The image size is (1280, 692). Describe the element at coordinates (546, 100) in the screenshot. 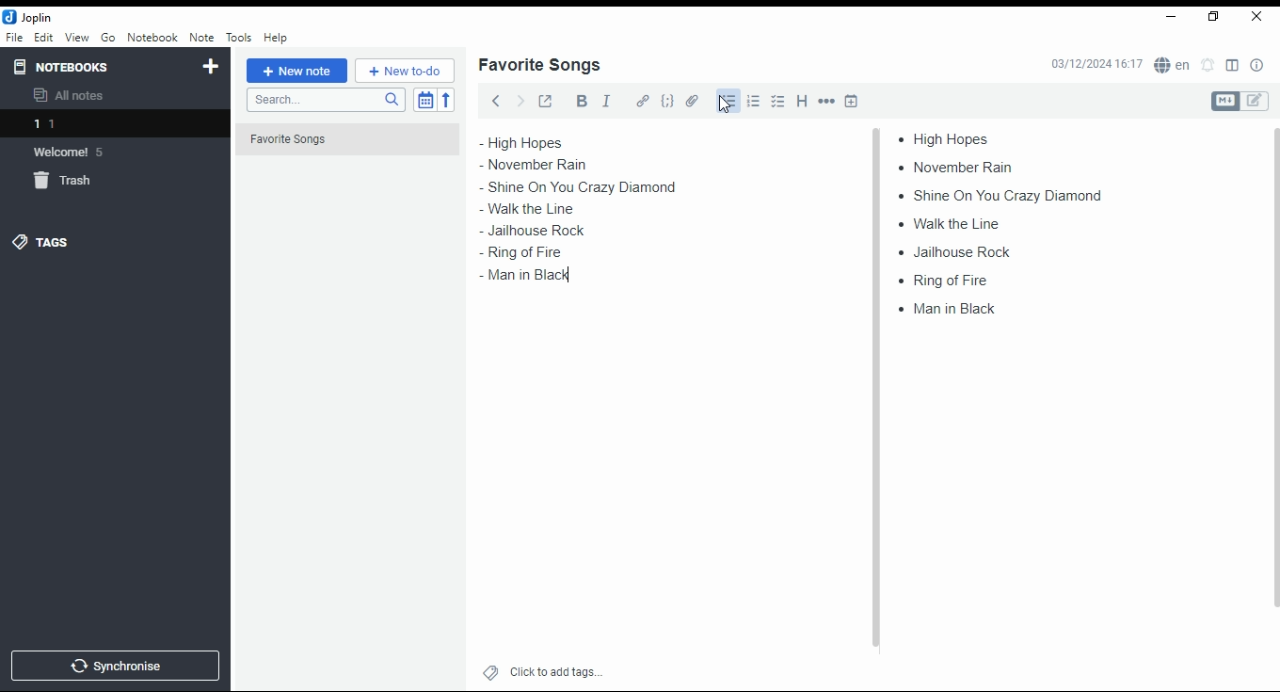

I see `toggle external editing` at that location.